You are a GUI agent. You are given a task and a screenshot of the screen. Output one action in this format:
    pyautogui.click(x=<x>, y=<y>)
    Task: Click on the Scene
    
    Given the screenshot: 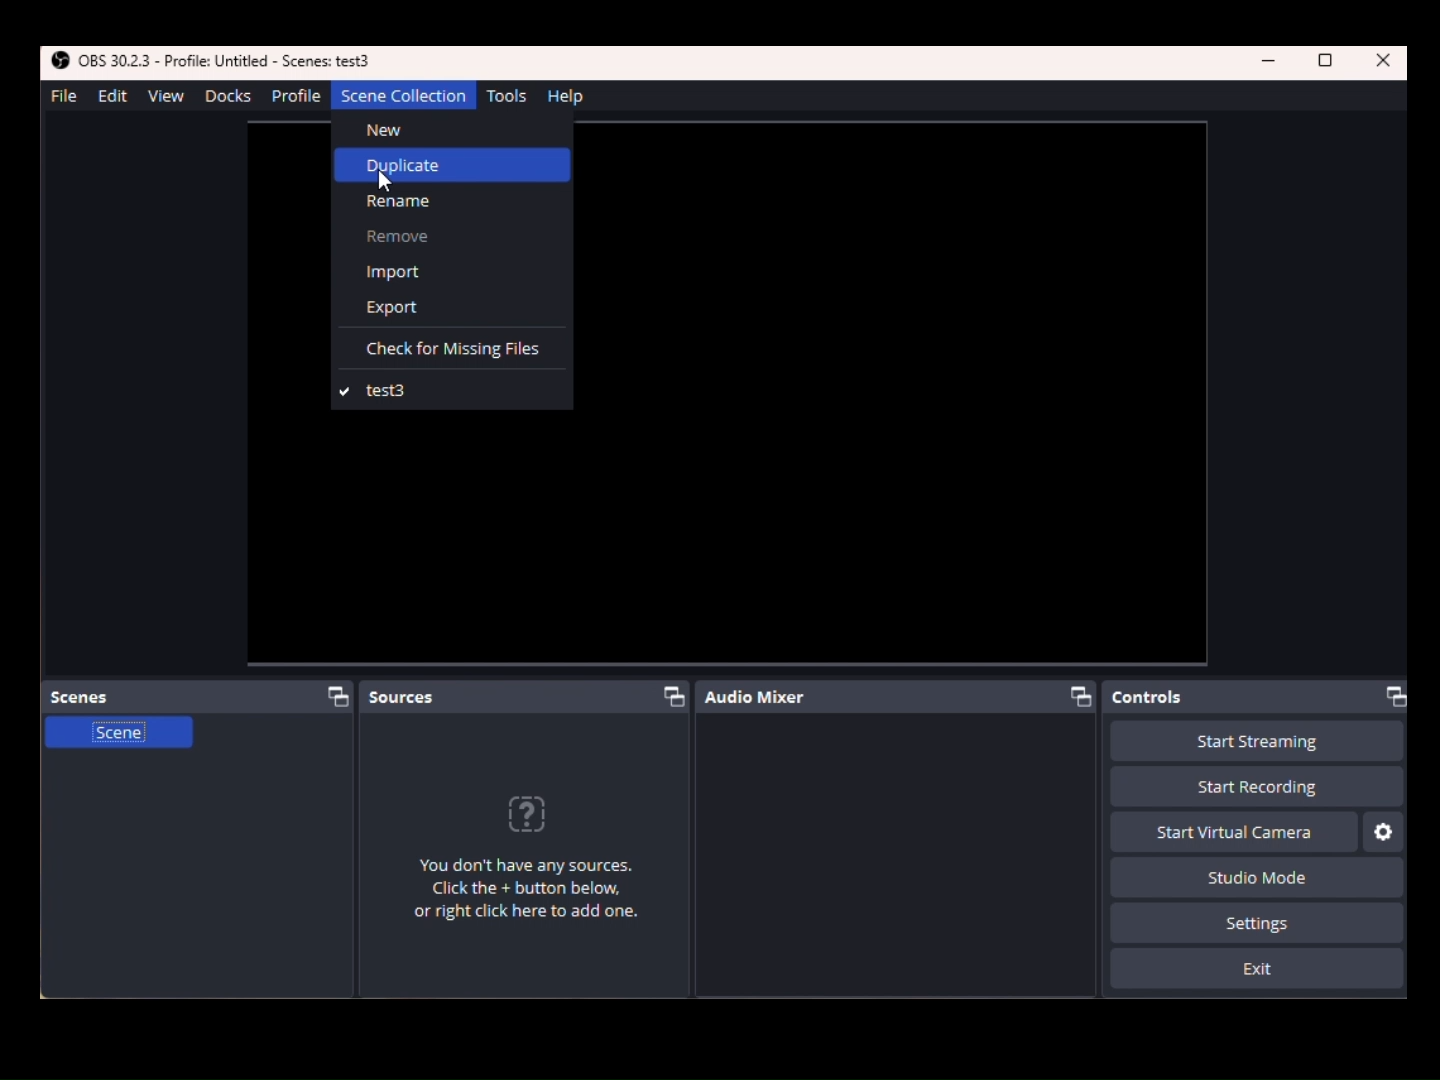 What is the action you would take?
    pyautogui.click(x=117, y=740)
    